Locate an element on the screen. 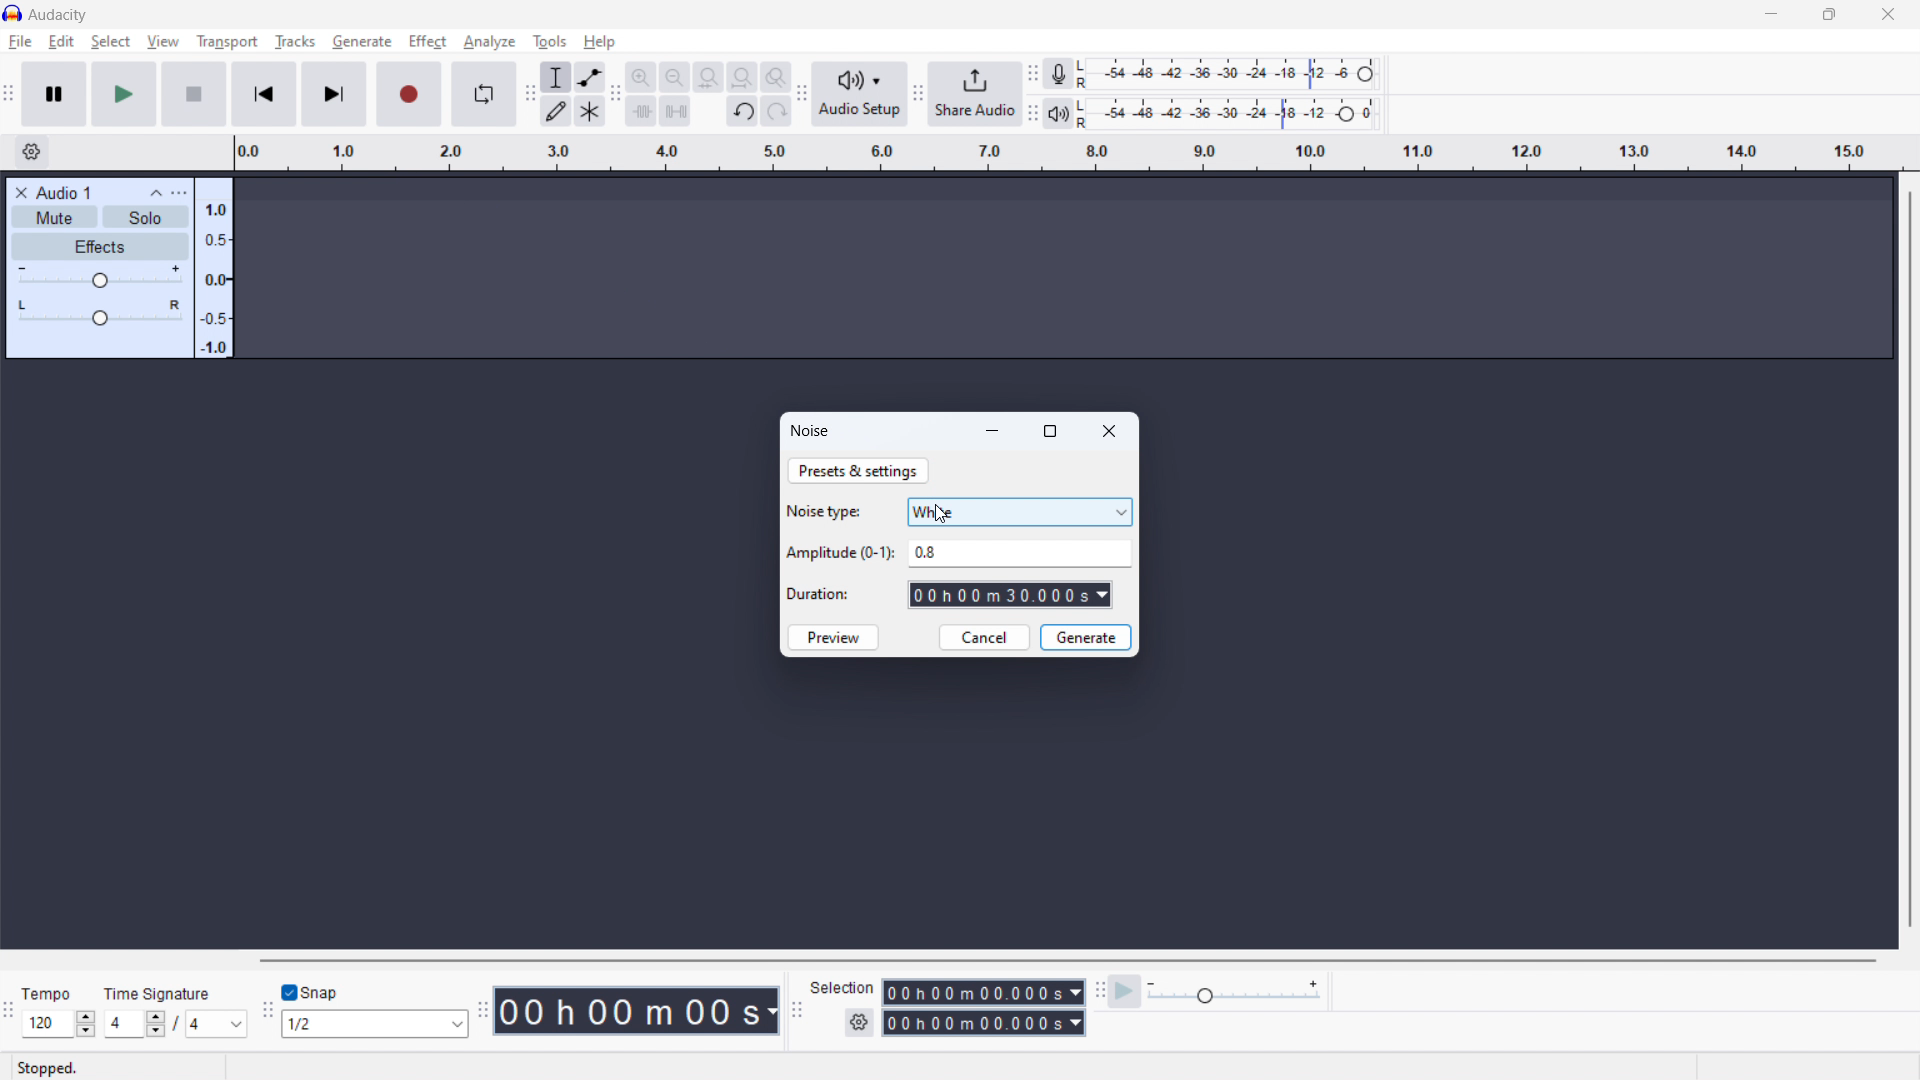 Image resolution: width=1920 pixels, height=1080 pixels. cancel is located at coordinates (984, 637).